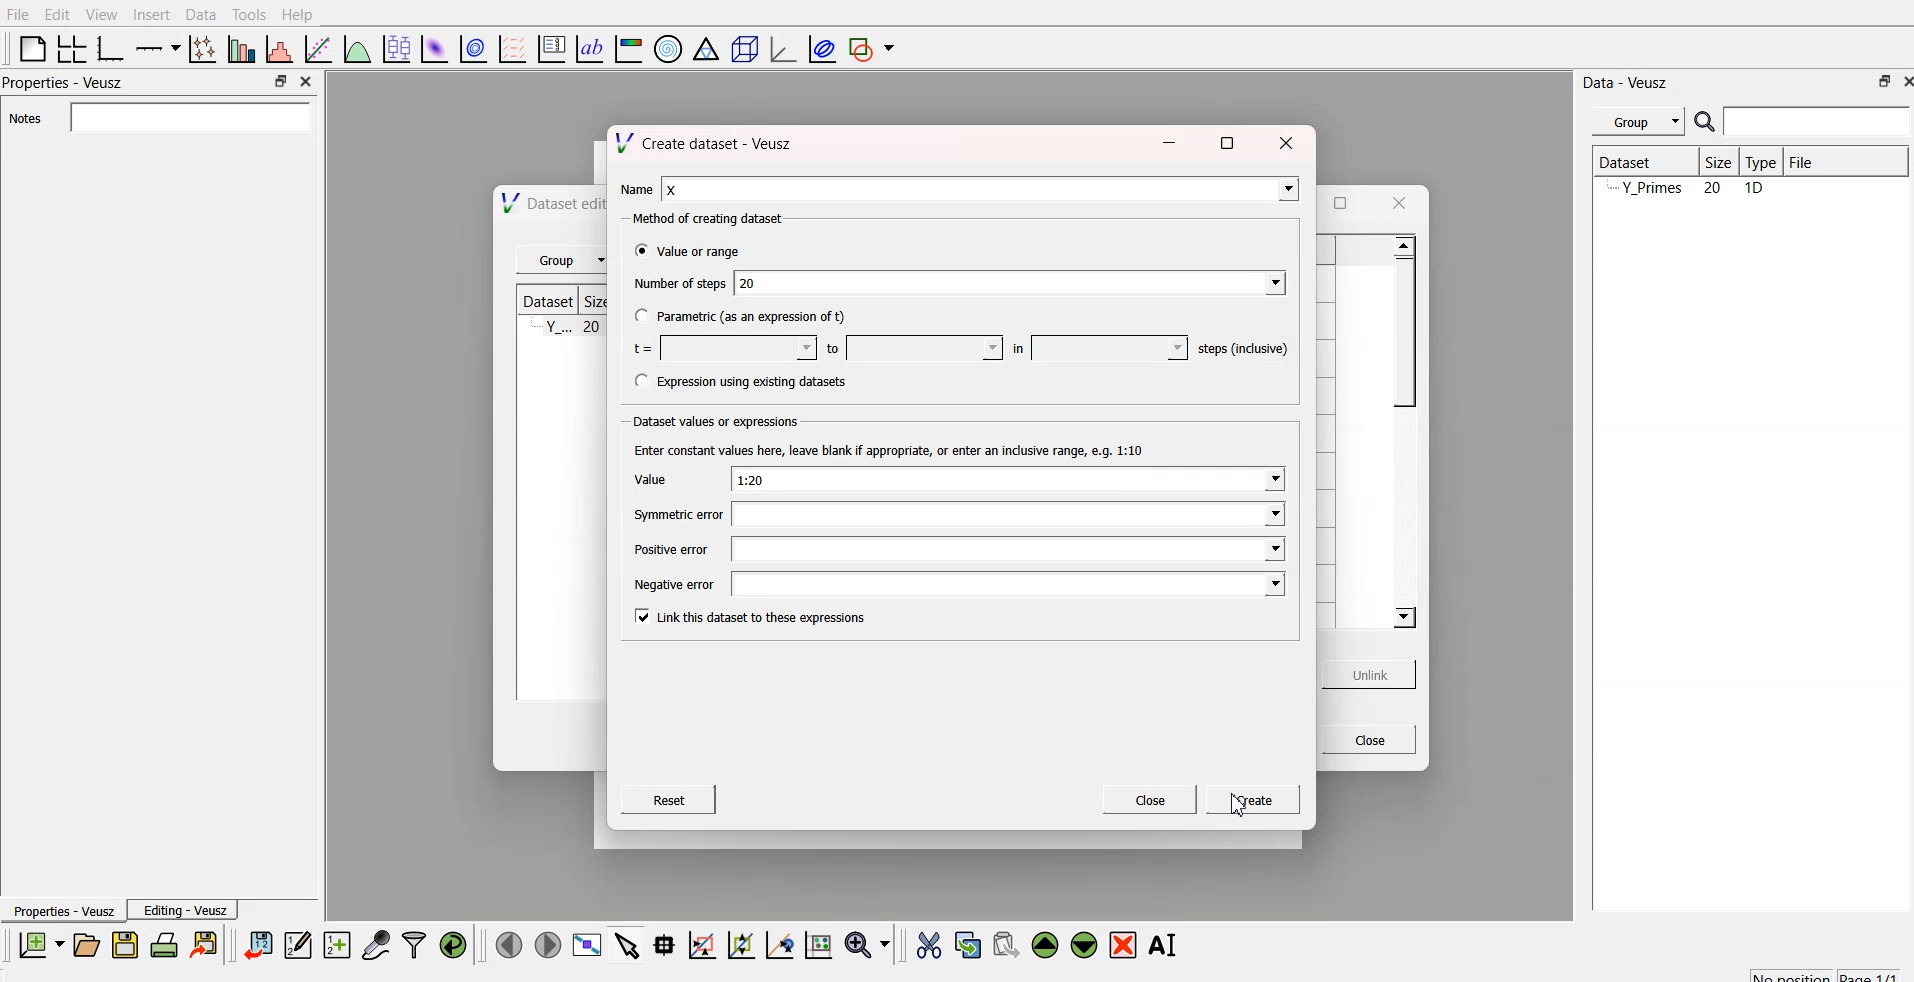 The width and height of the screenshot is (1914, 982). What do you see at coordinates (107, 46) in the screenshot?
I see `base graph` at bounding box center [107, 46].